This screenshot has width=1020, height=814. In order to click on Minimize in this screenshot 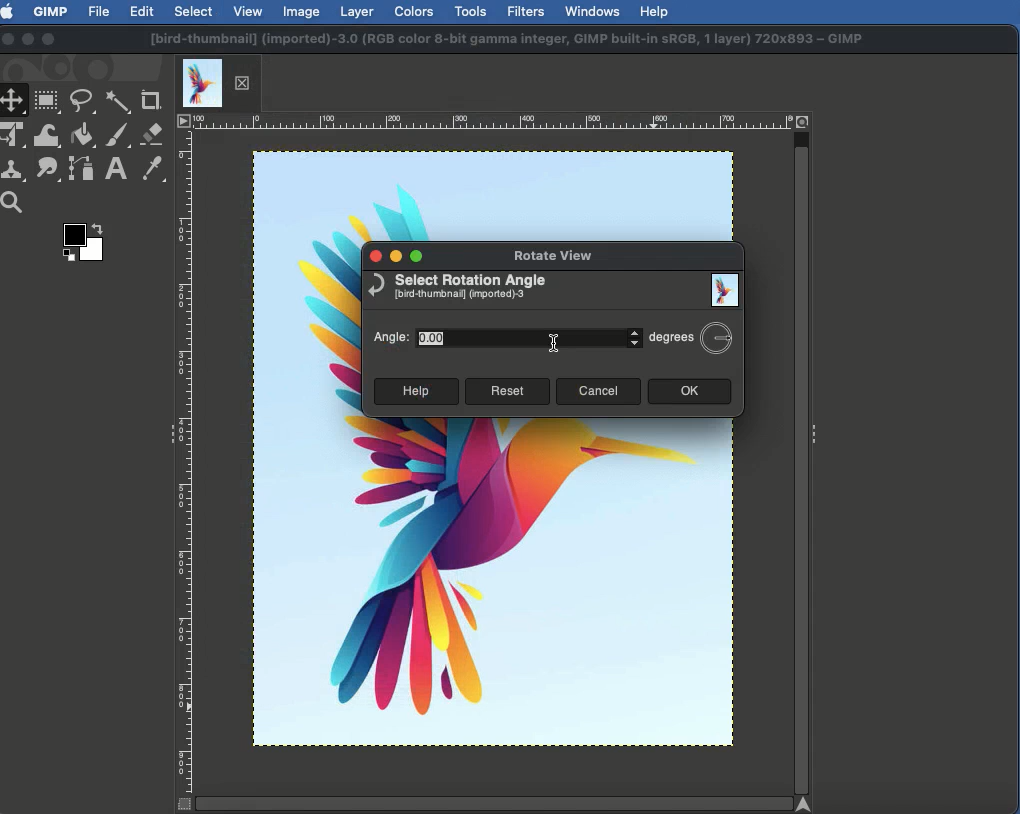, I will do `click(28, 38)`.